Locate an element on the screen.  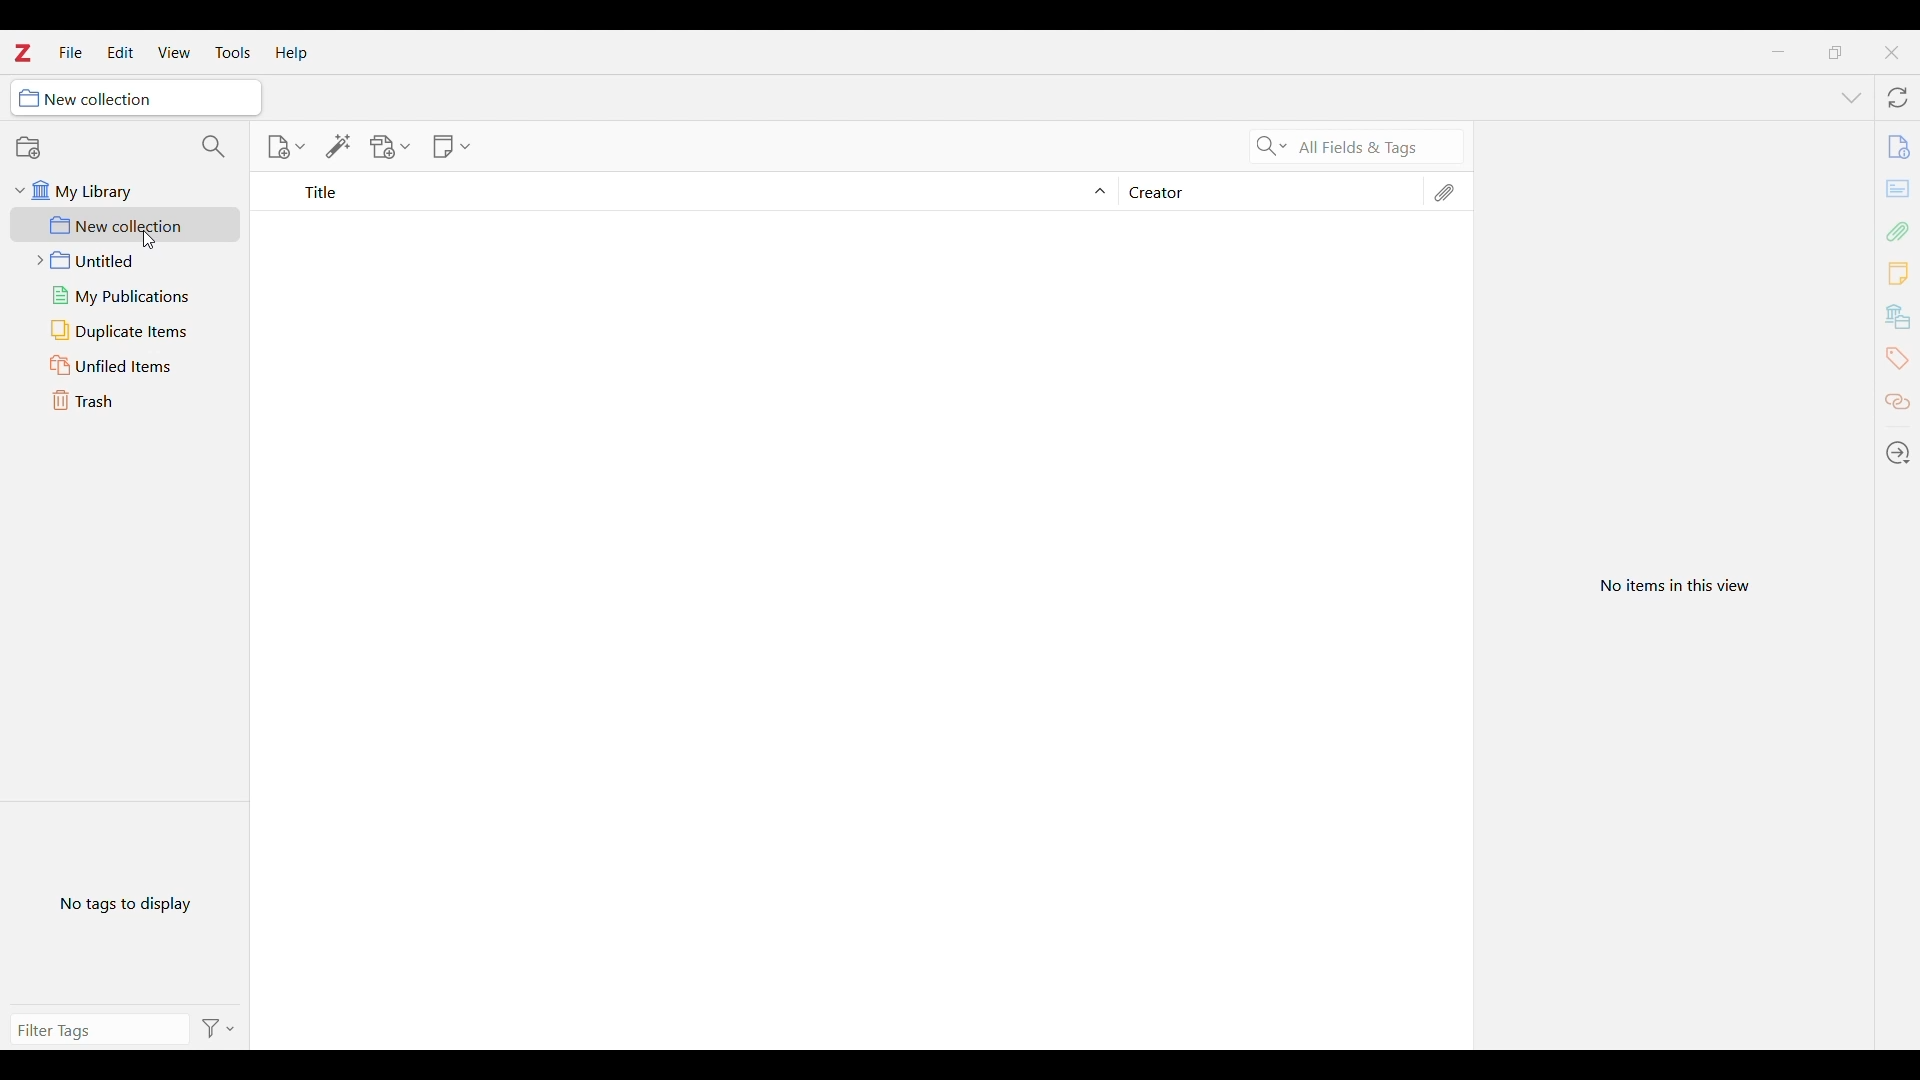
Locate is located at coordinates (1897, 452).